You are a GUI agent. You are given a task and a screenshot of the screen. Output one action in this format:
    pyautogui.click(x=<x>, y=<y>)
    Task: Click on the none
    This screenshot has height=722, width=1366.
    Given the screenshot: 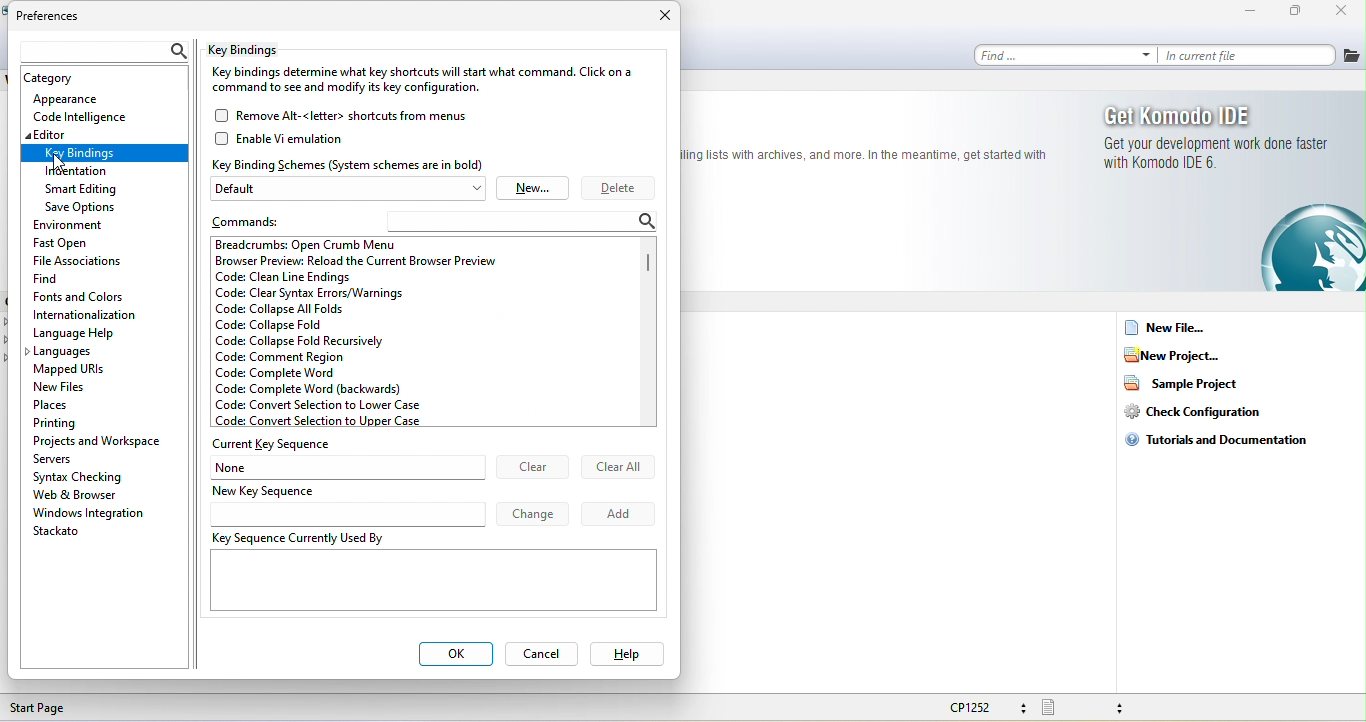 What is the action you would take?
    pyautogui.click(x=349, y=467)
    